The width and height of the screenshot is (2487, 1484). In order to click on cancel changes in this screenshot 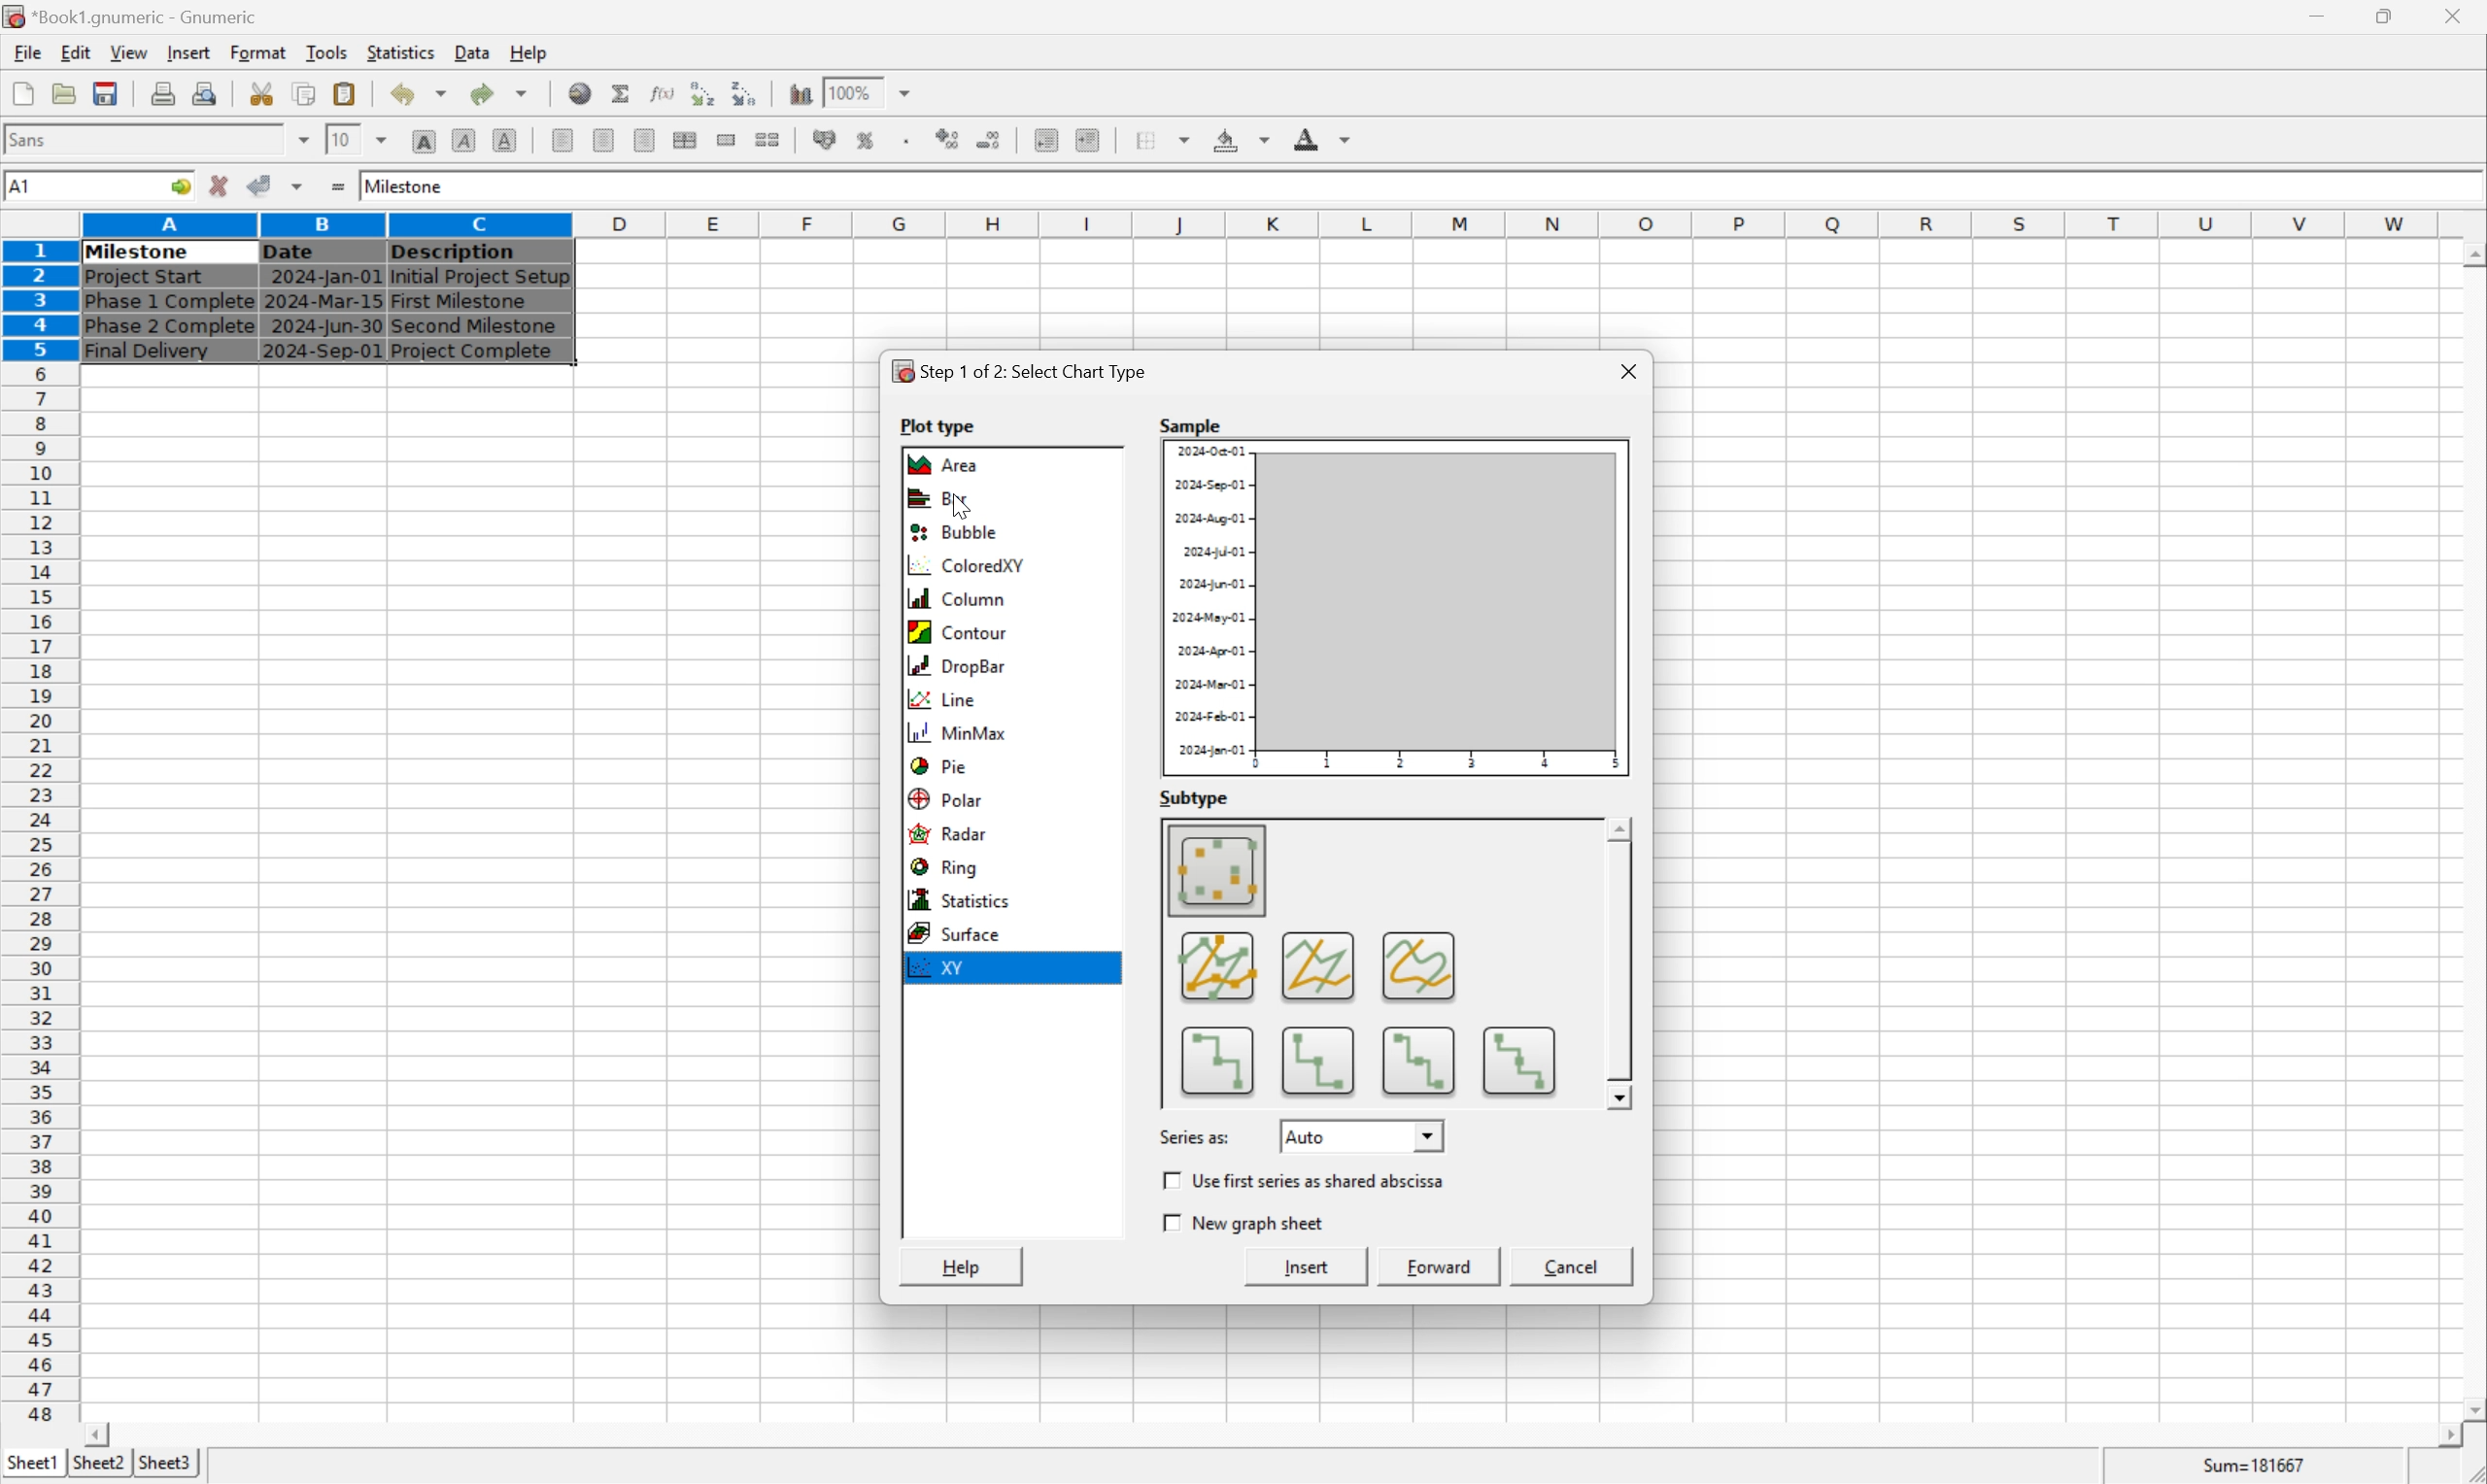, I will do `click(226, 188)`.